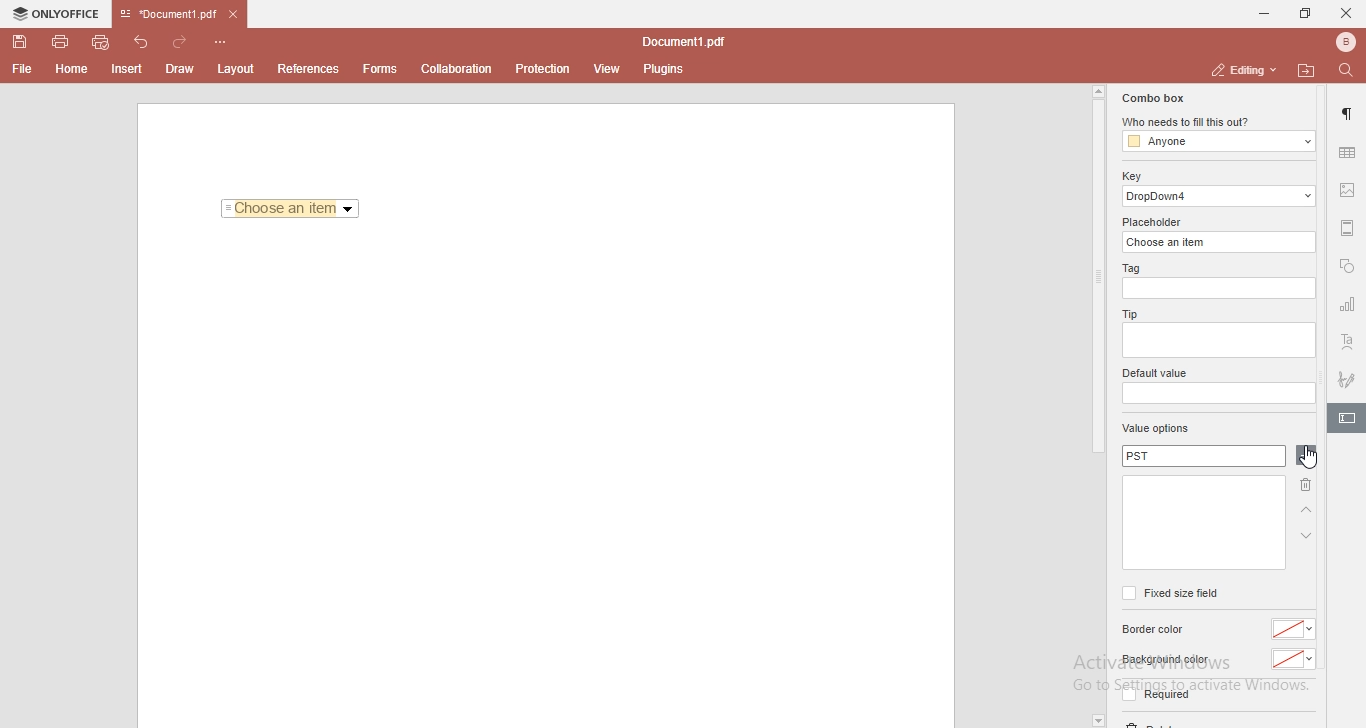 The height and width of the screenshot is (728, 1366). What do you see at coordinates (1294, 660) in the screenshot?
I see `color dropdown` at bounding box center [1294, 660].